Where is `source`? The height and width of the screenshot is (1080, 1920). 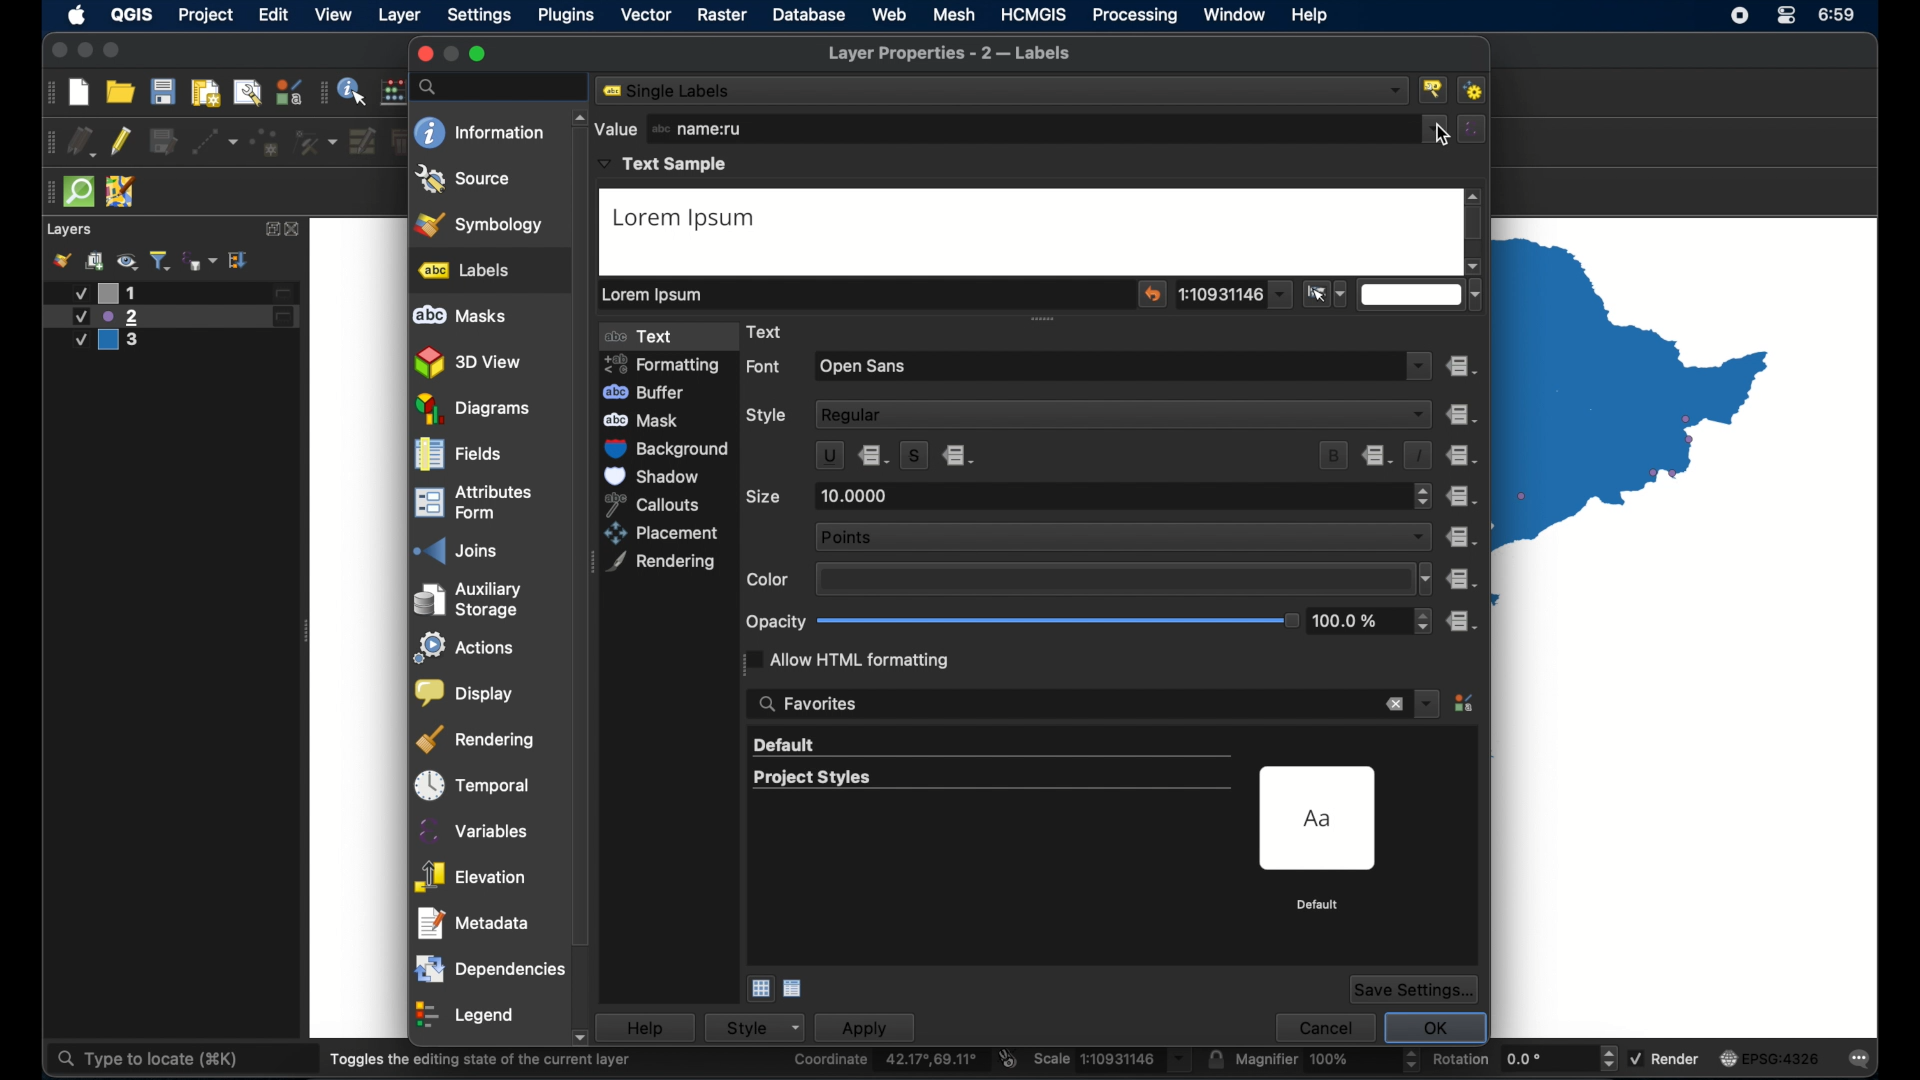 source is located at coordinates (464, 179).